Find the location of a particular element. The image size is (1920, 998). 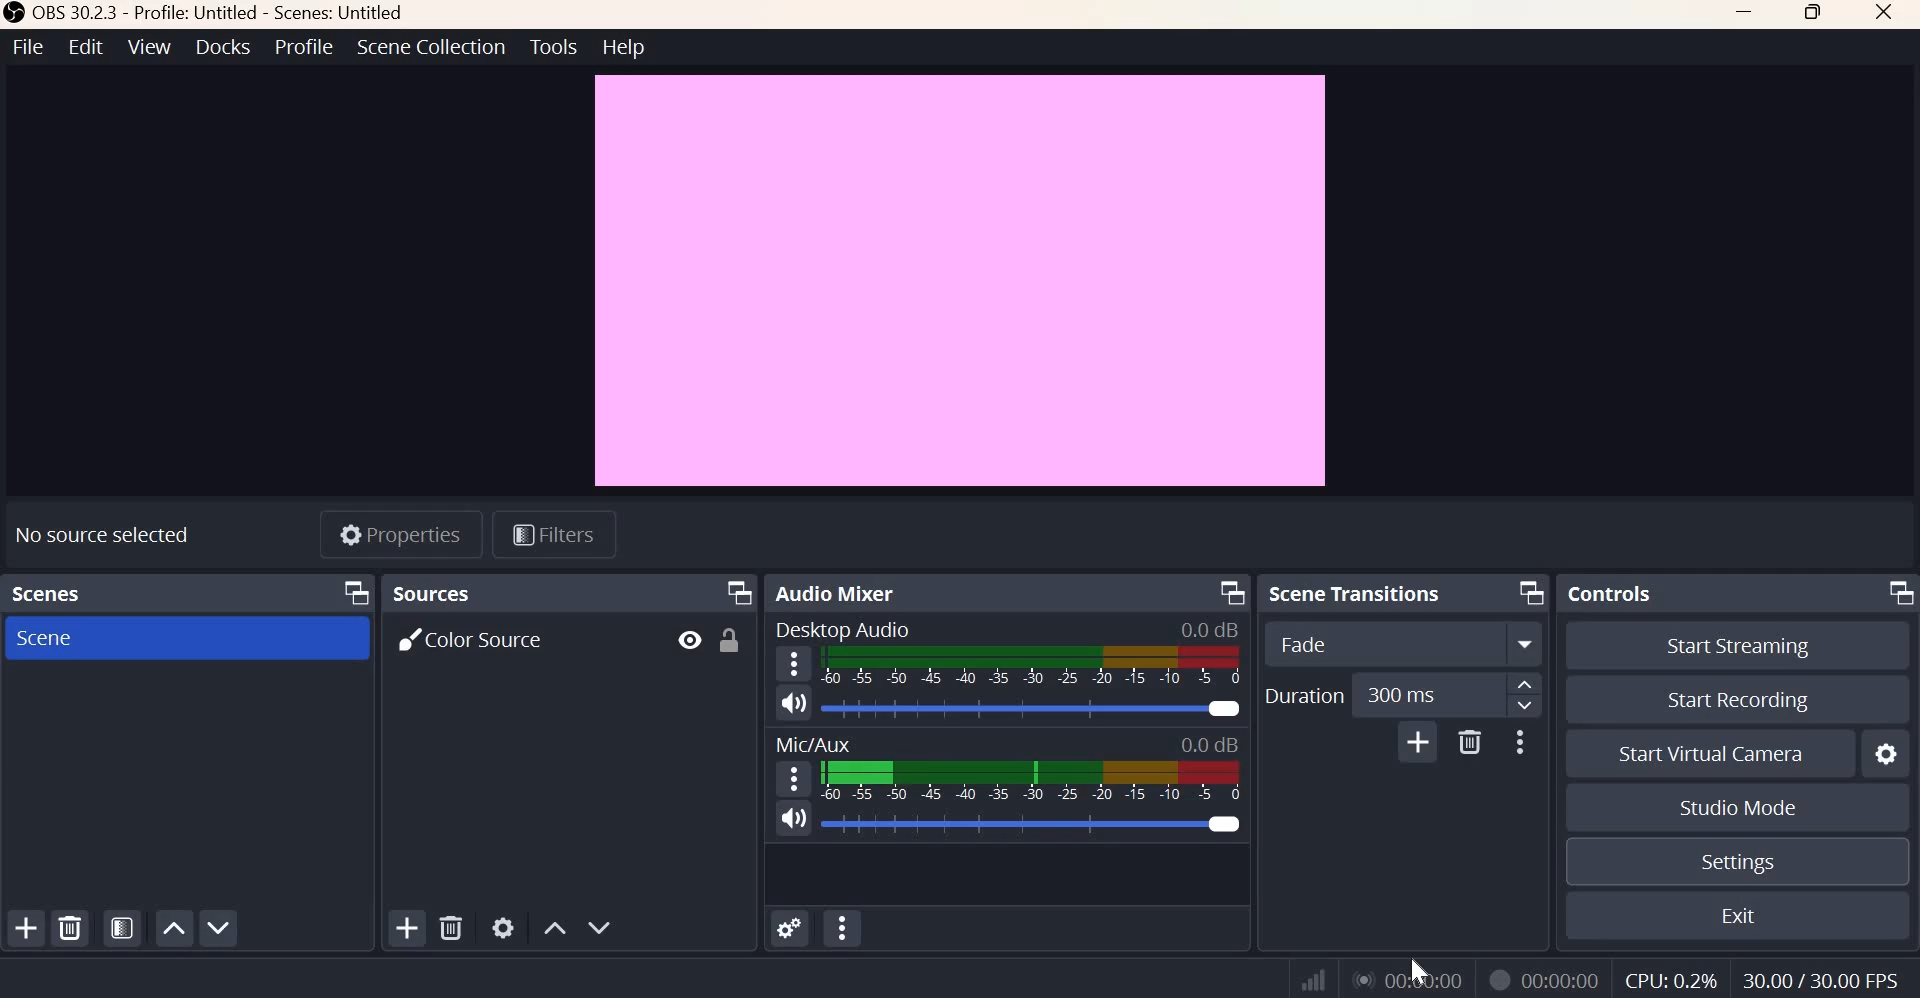

Open scene filters is located at coordinates (122, 927).